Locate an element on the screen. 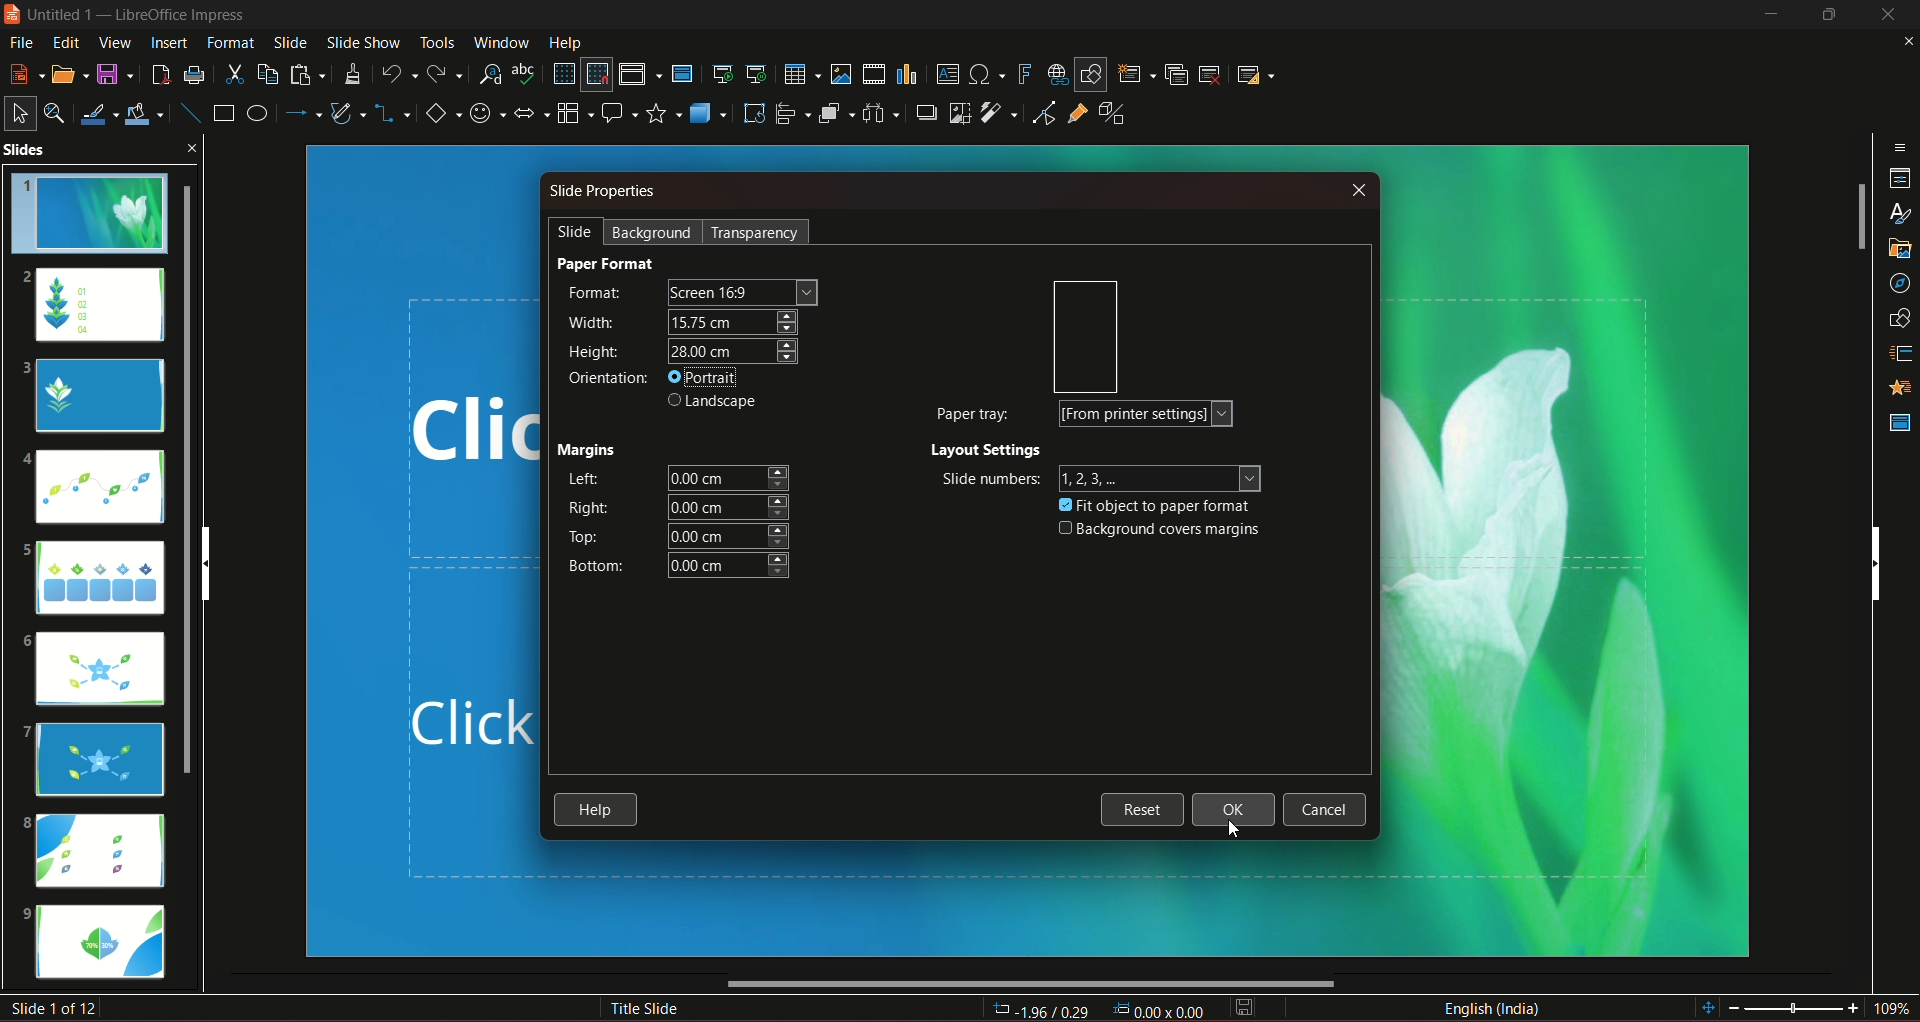 Image resolution: width=1920 pixels, height=1022 pixels. select atlest 3 objects is located at coordinates (884, 112).